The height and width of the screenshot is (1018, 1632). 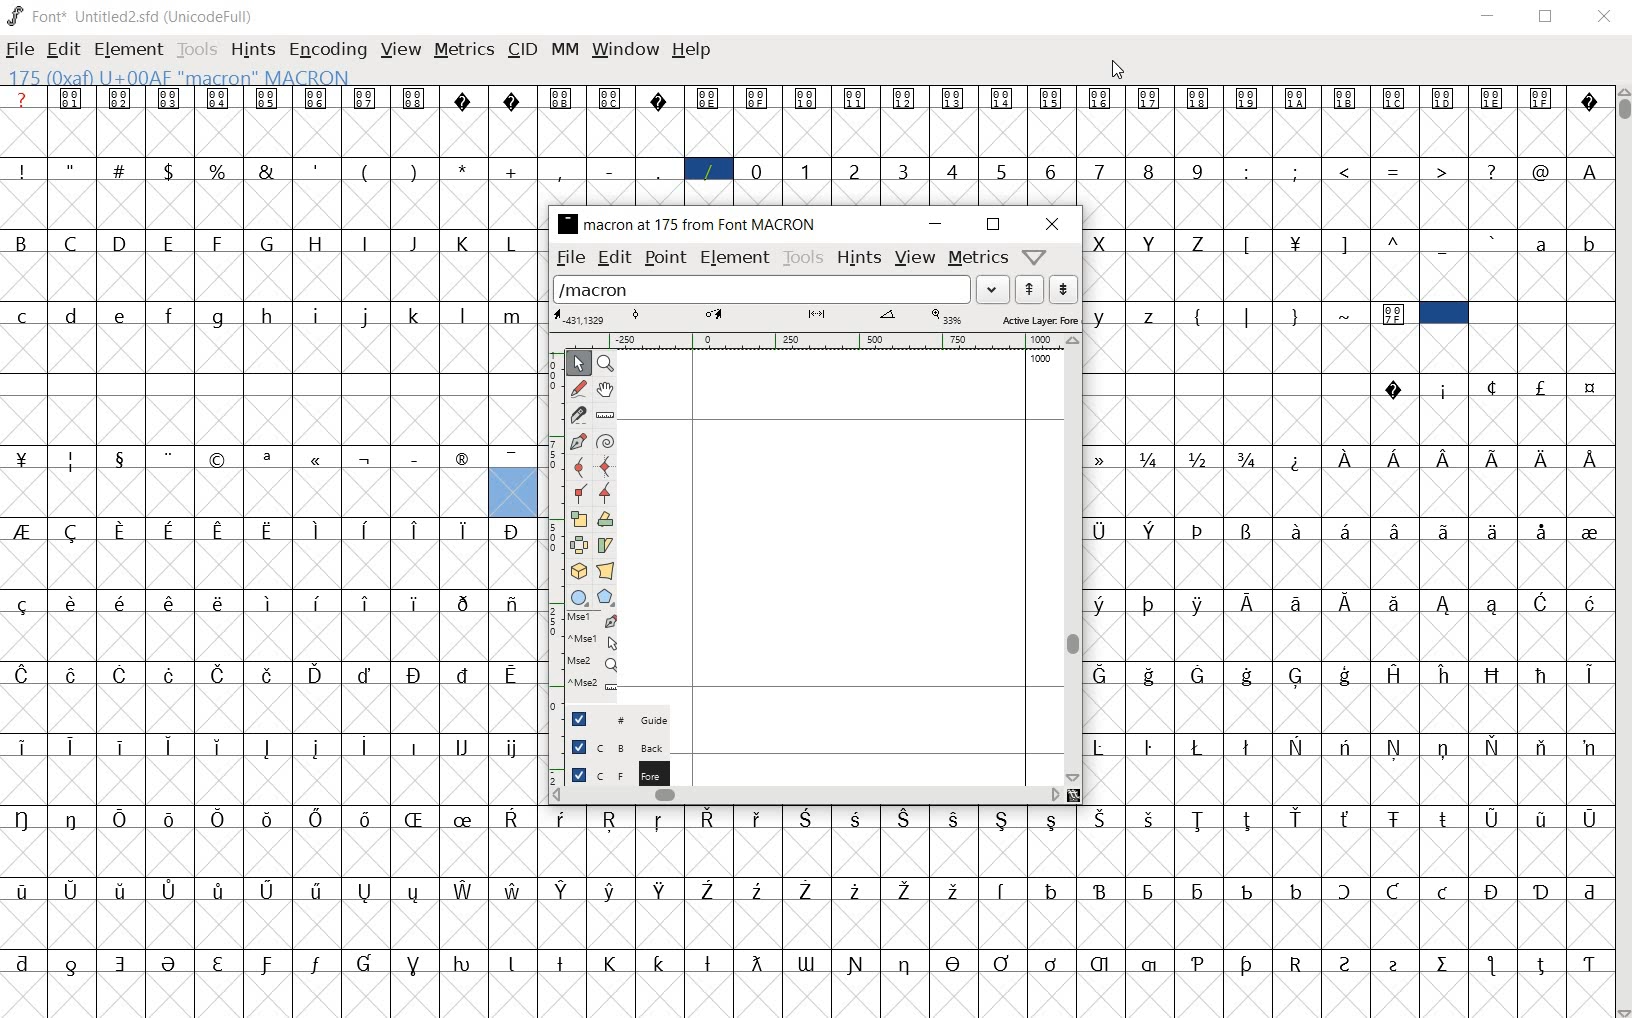 What do you see at coordinates (708, 961) in the screenshot?
I see `Symbol` at bounding box center [708, 961].